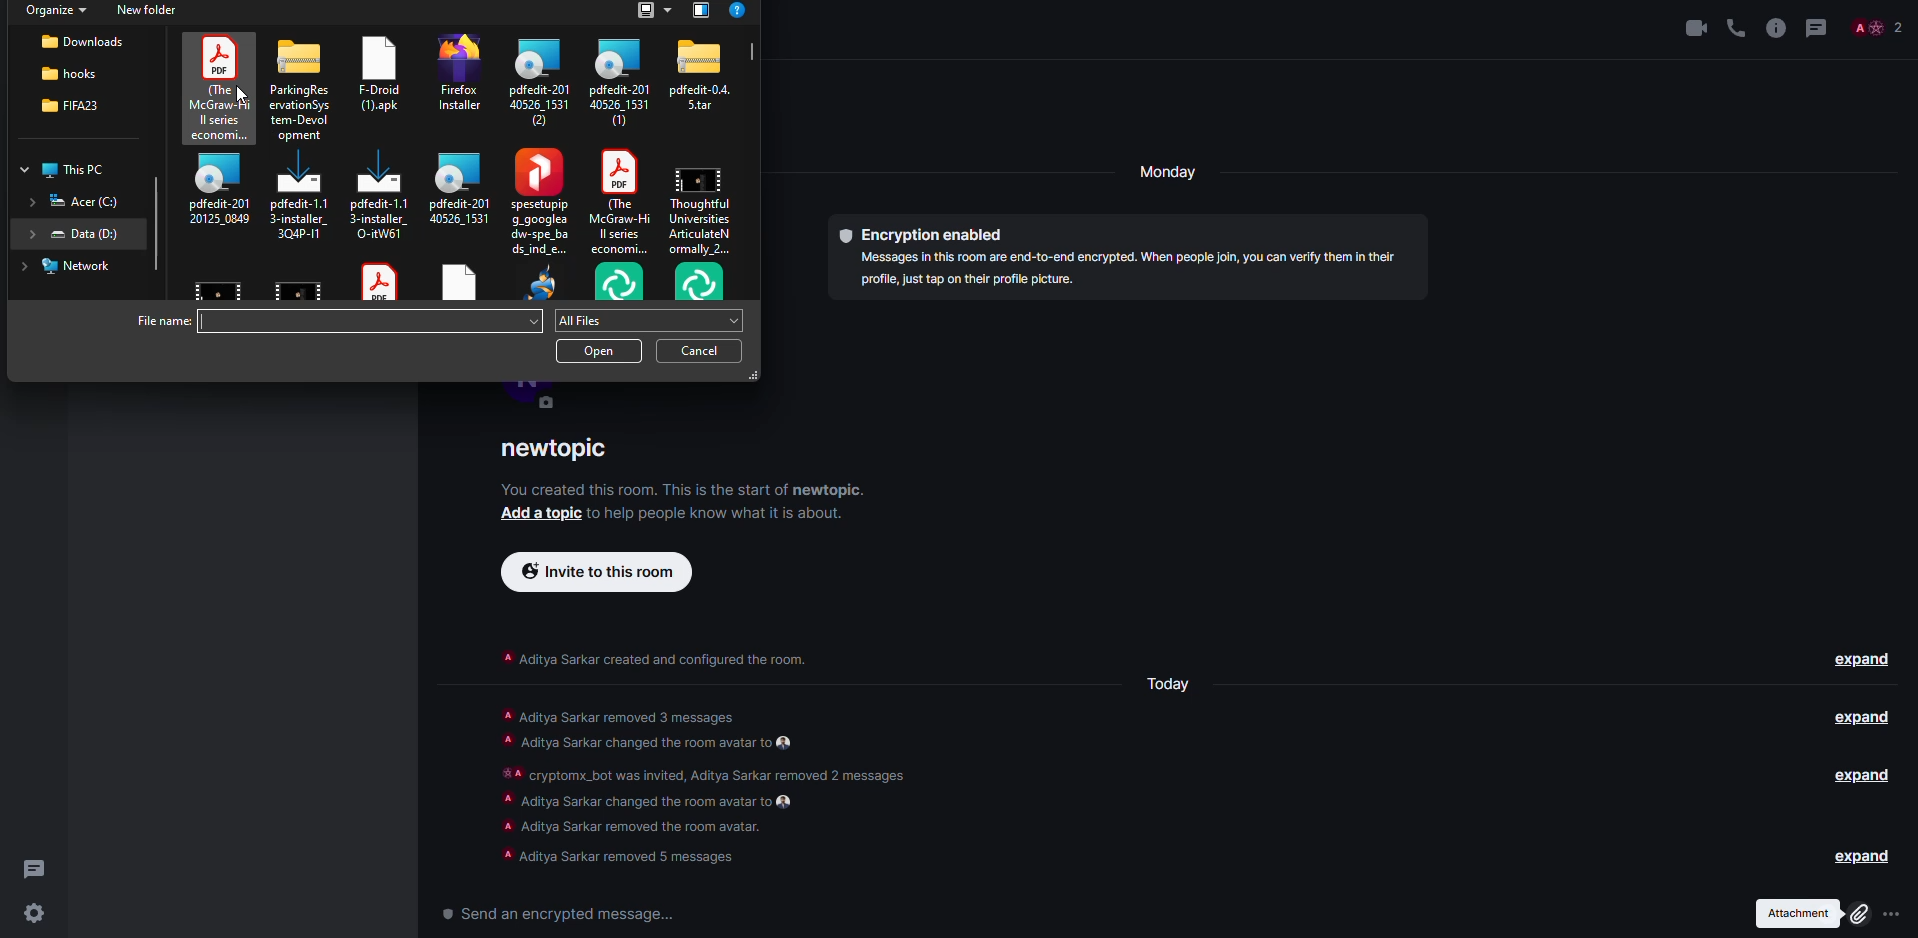  Describe the element at coordinates (384, 75) in the screenshot. I see `file` at that location.